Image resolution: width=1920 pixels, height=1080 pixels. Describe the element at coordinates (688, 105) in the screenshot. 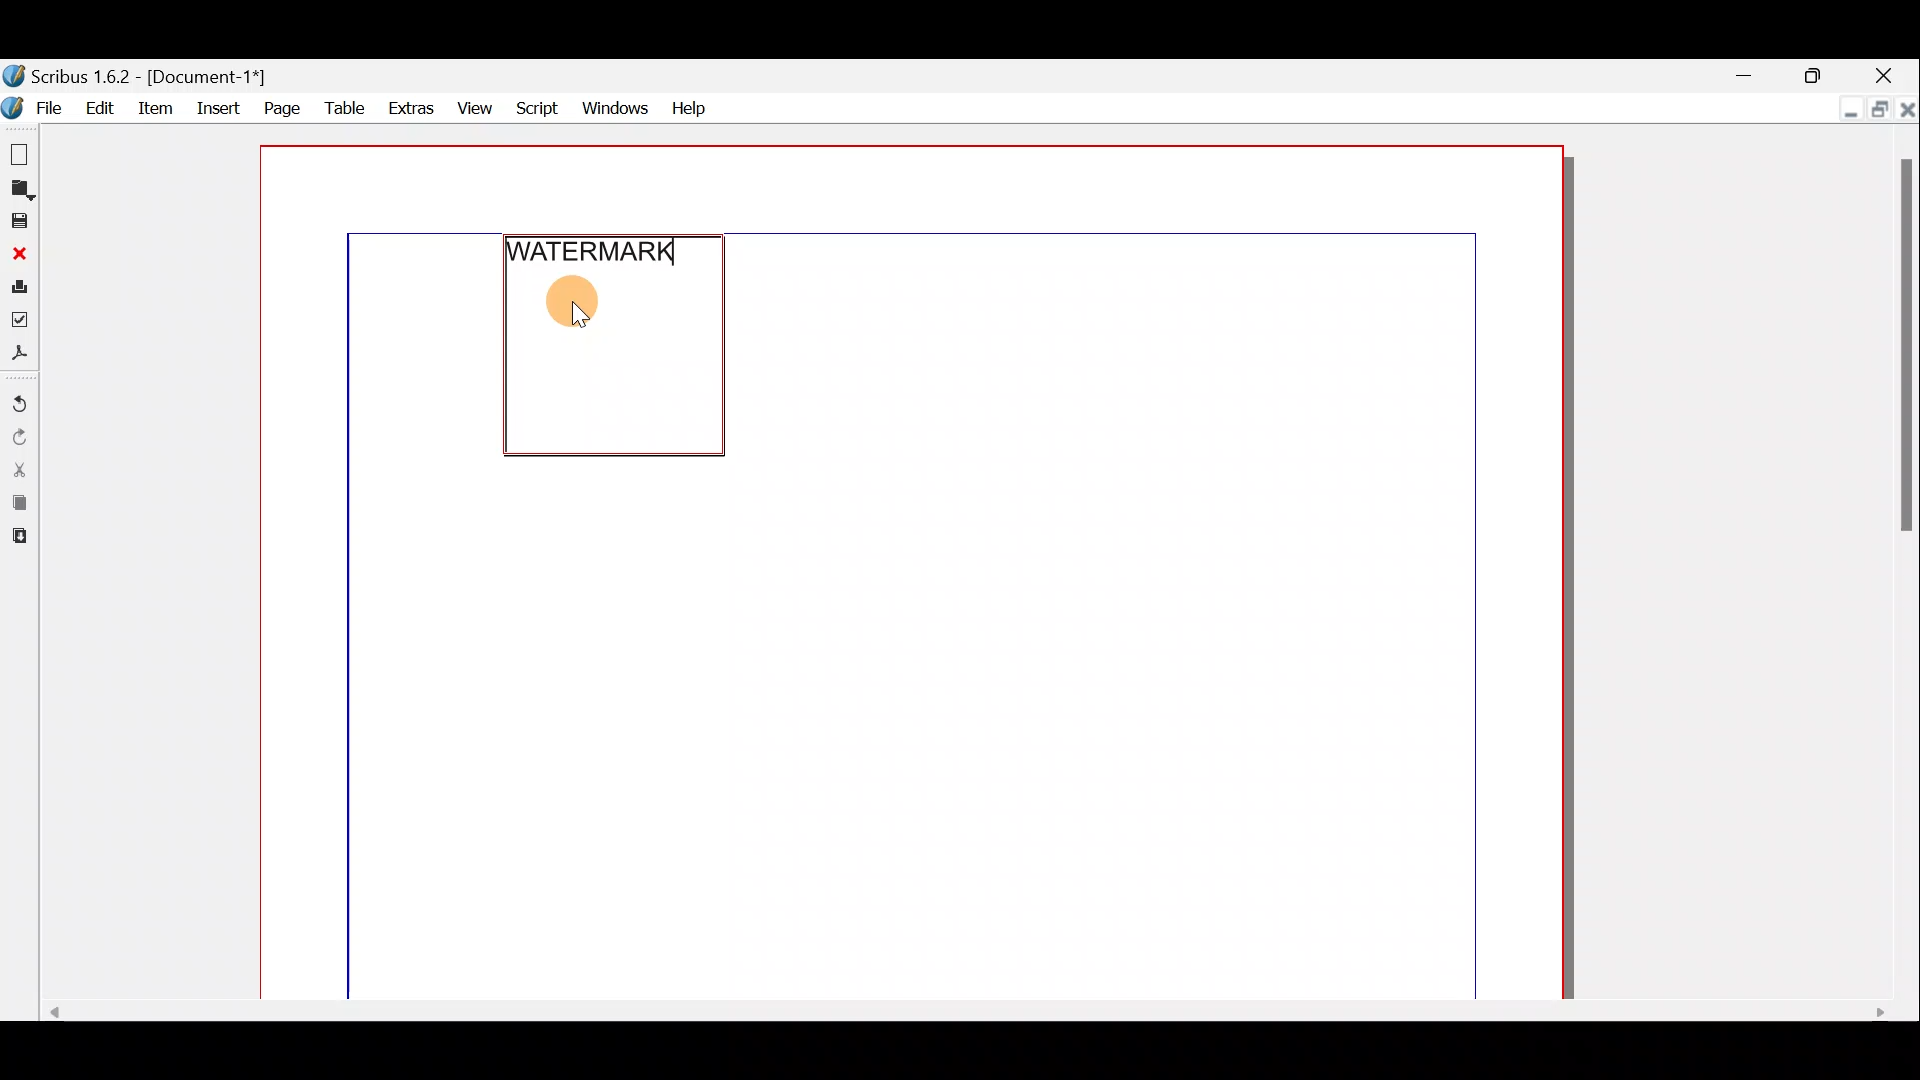

I see `Help` at that location.